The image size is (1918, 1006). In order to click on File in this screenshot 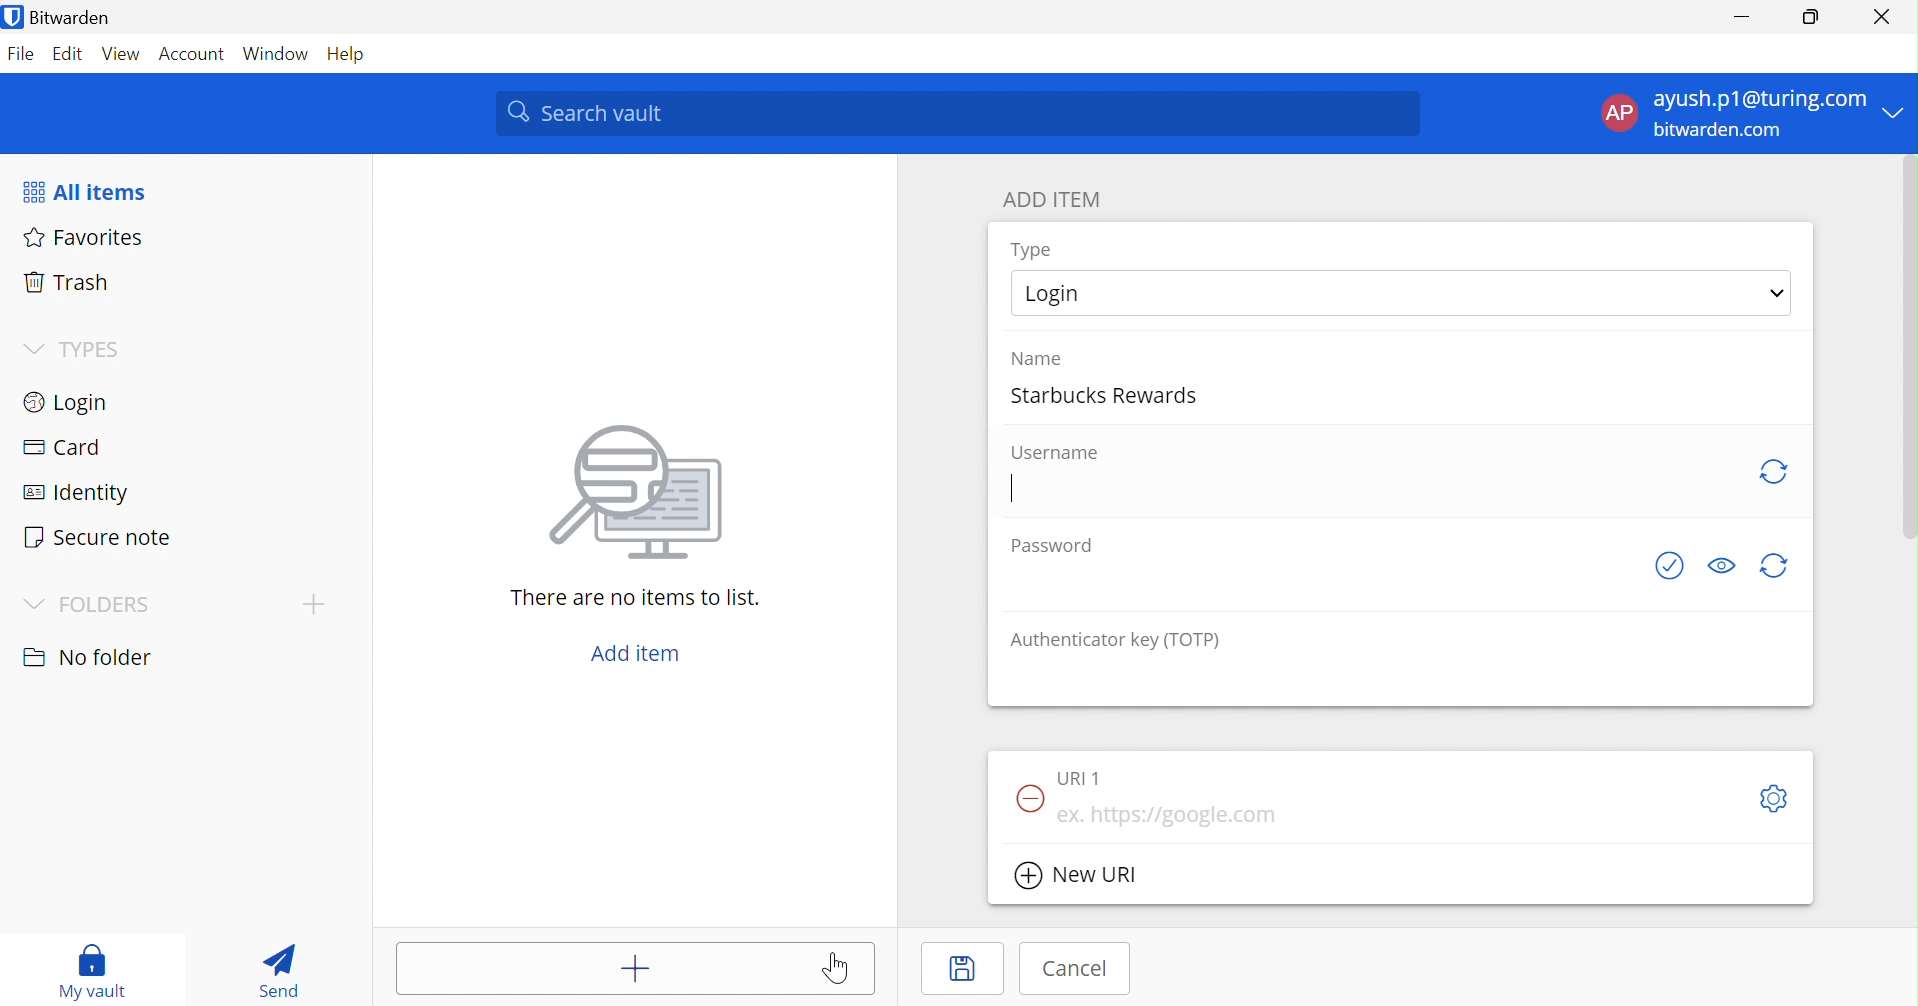, I will do `click(22, 57)`.